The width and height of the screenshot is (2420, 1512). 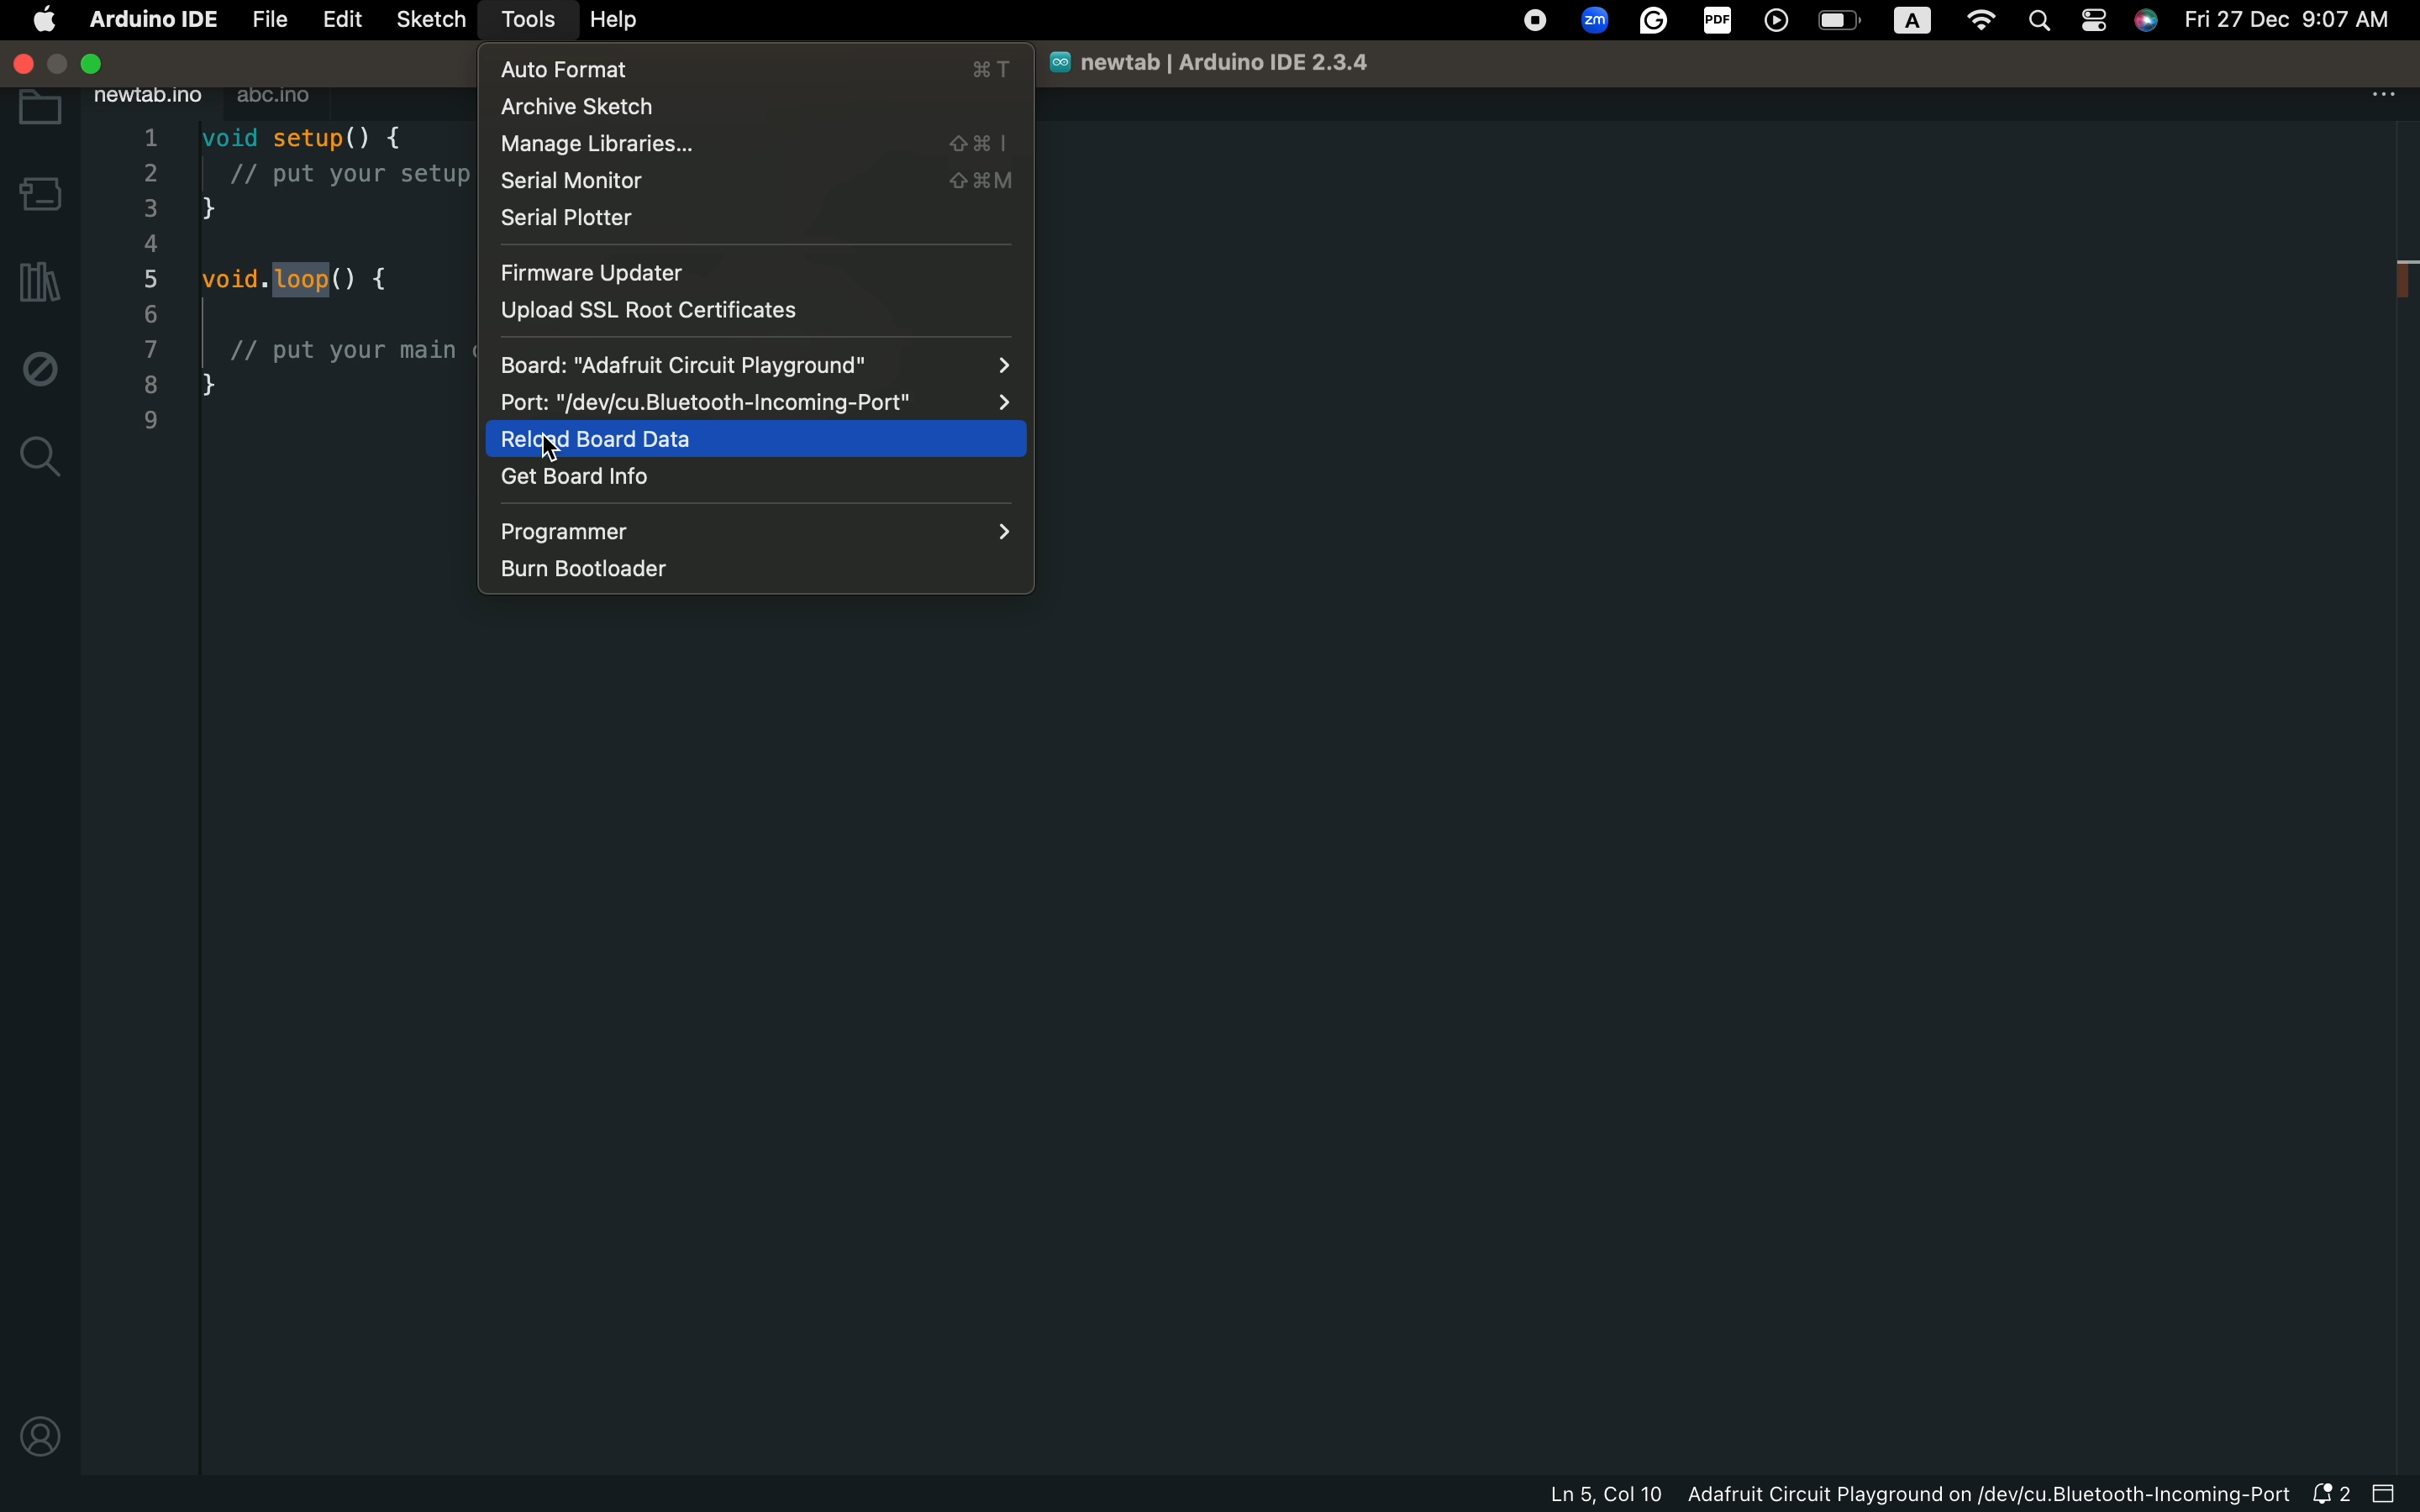 What do you see at coordinates (758, 142) in the screenshot?
I see `manage libraries` at bounding box center [758, 142].